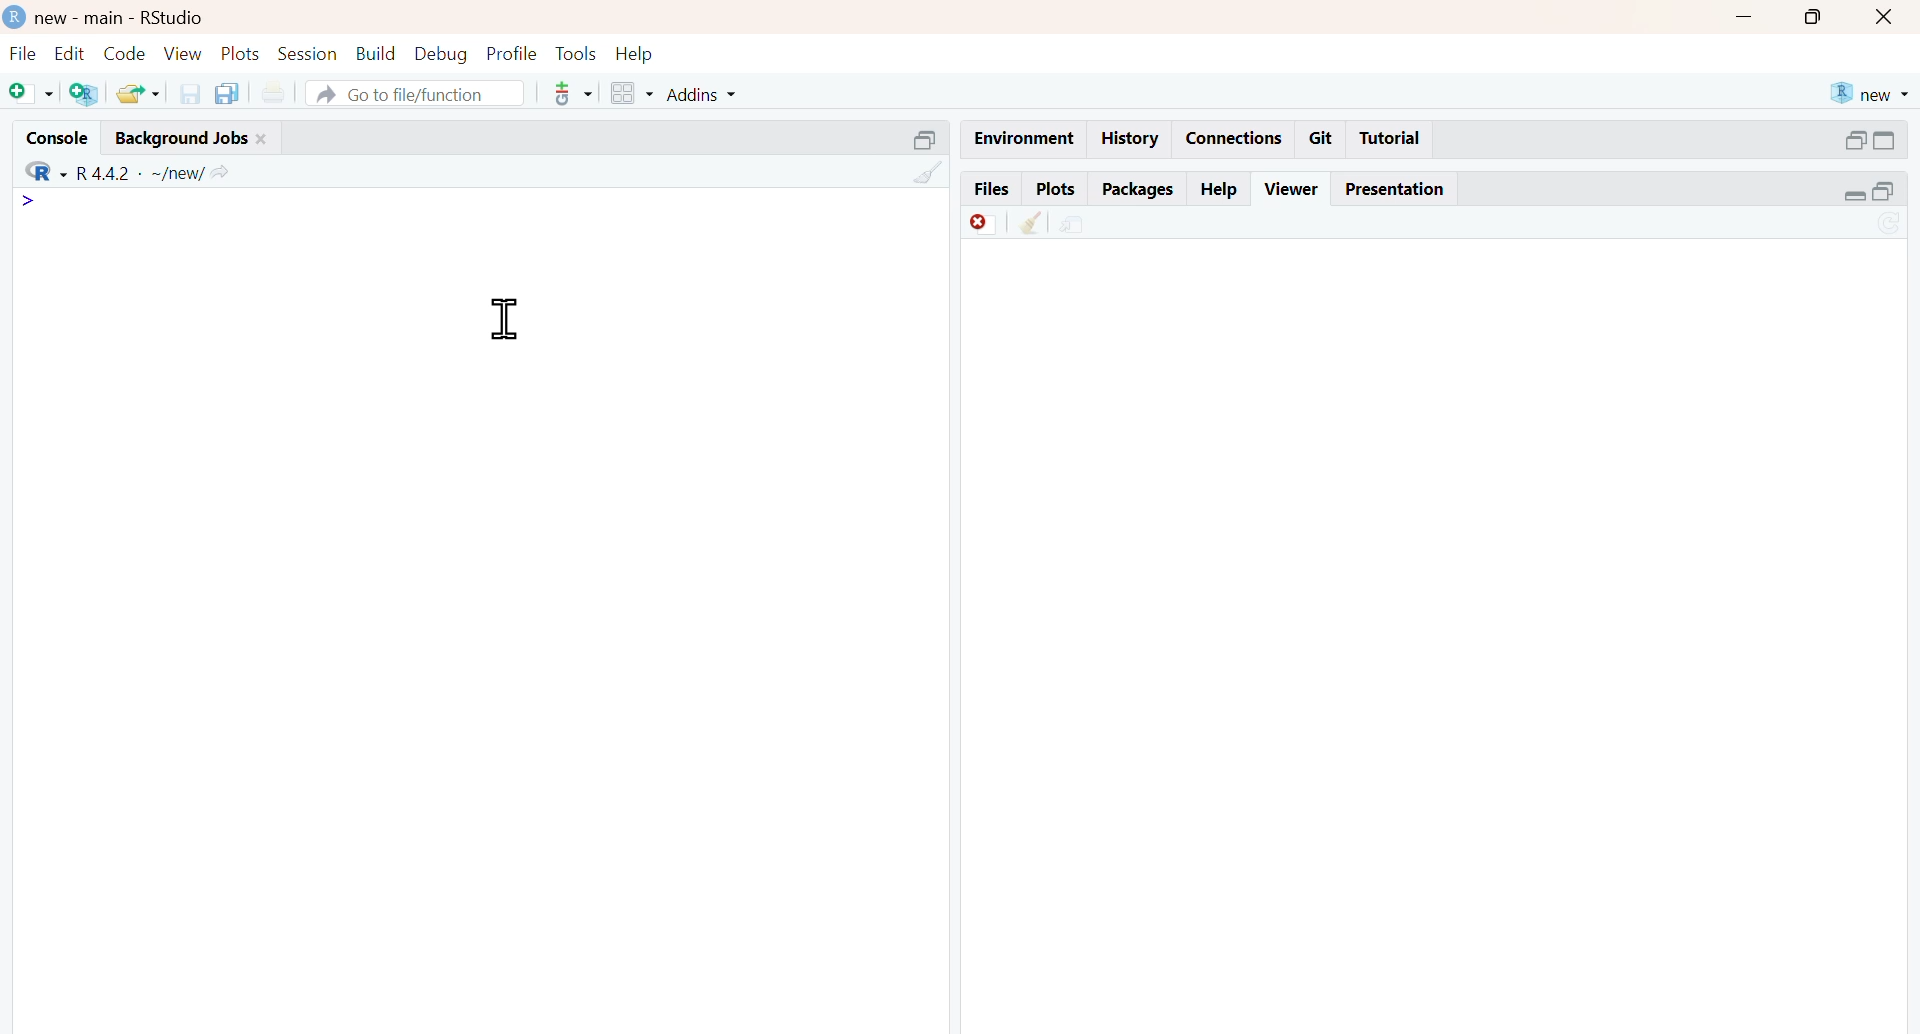 The height and width of the screenshot is (1034, 1920). I want to click on copy, so click(227, 93).